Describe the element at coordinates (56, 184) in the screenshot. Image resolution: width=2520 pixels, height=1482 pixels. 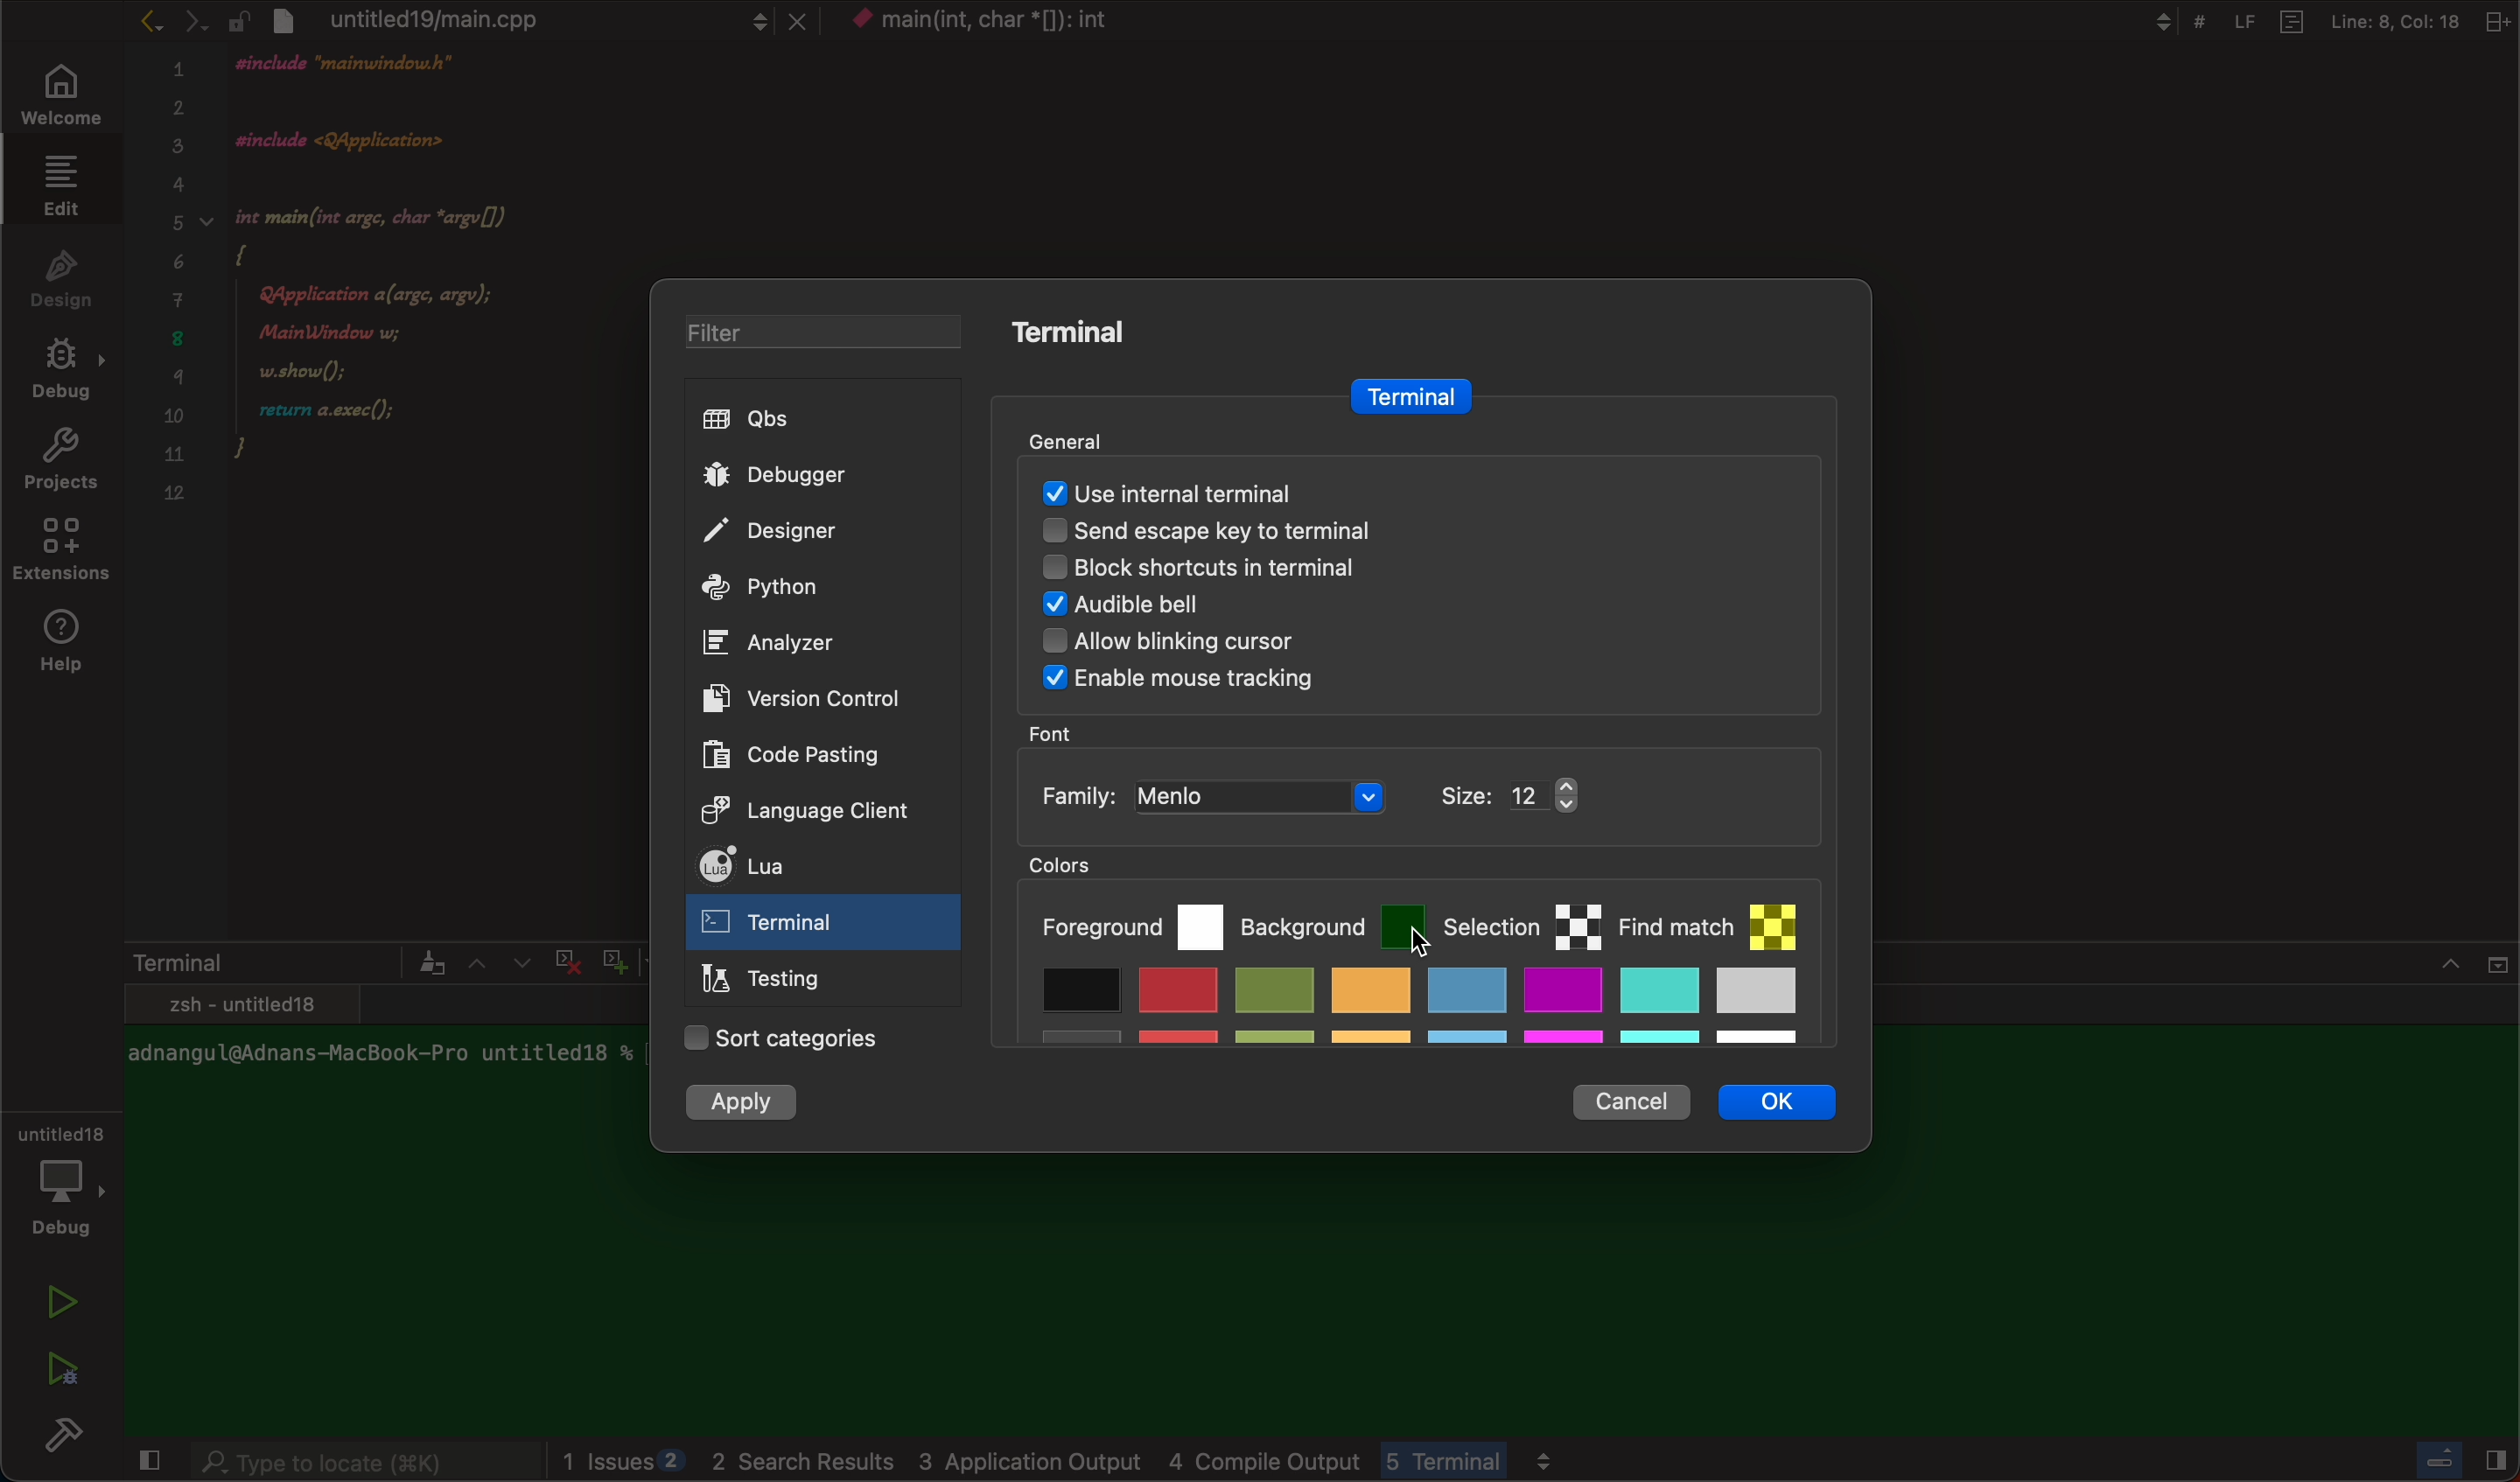
I see `edit` at that location.